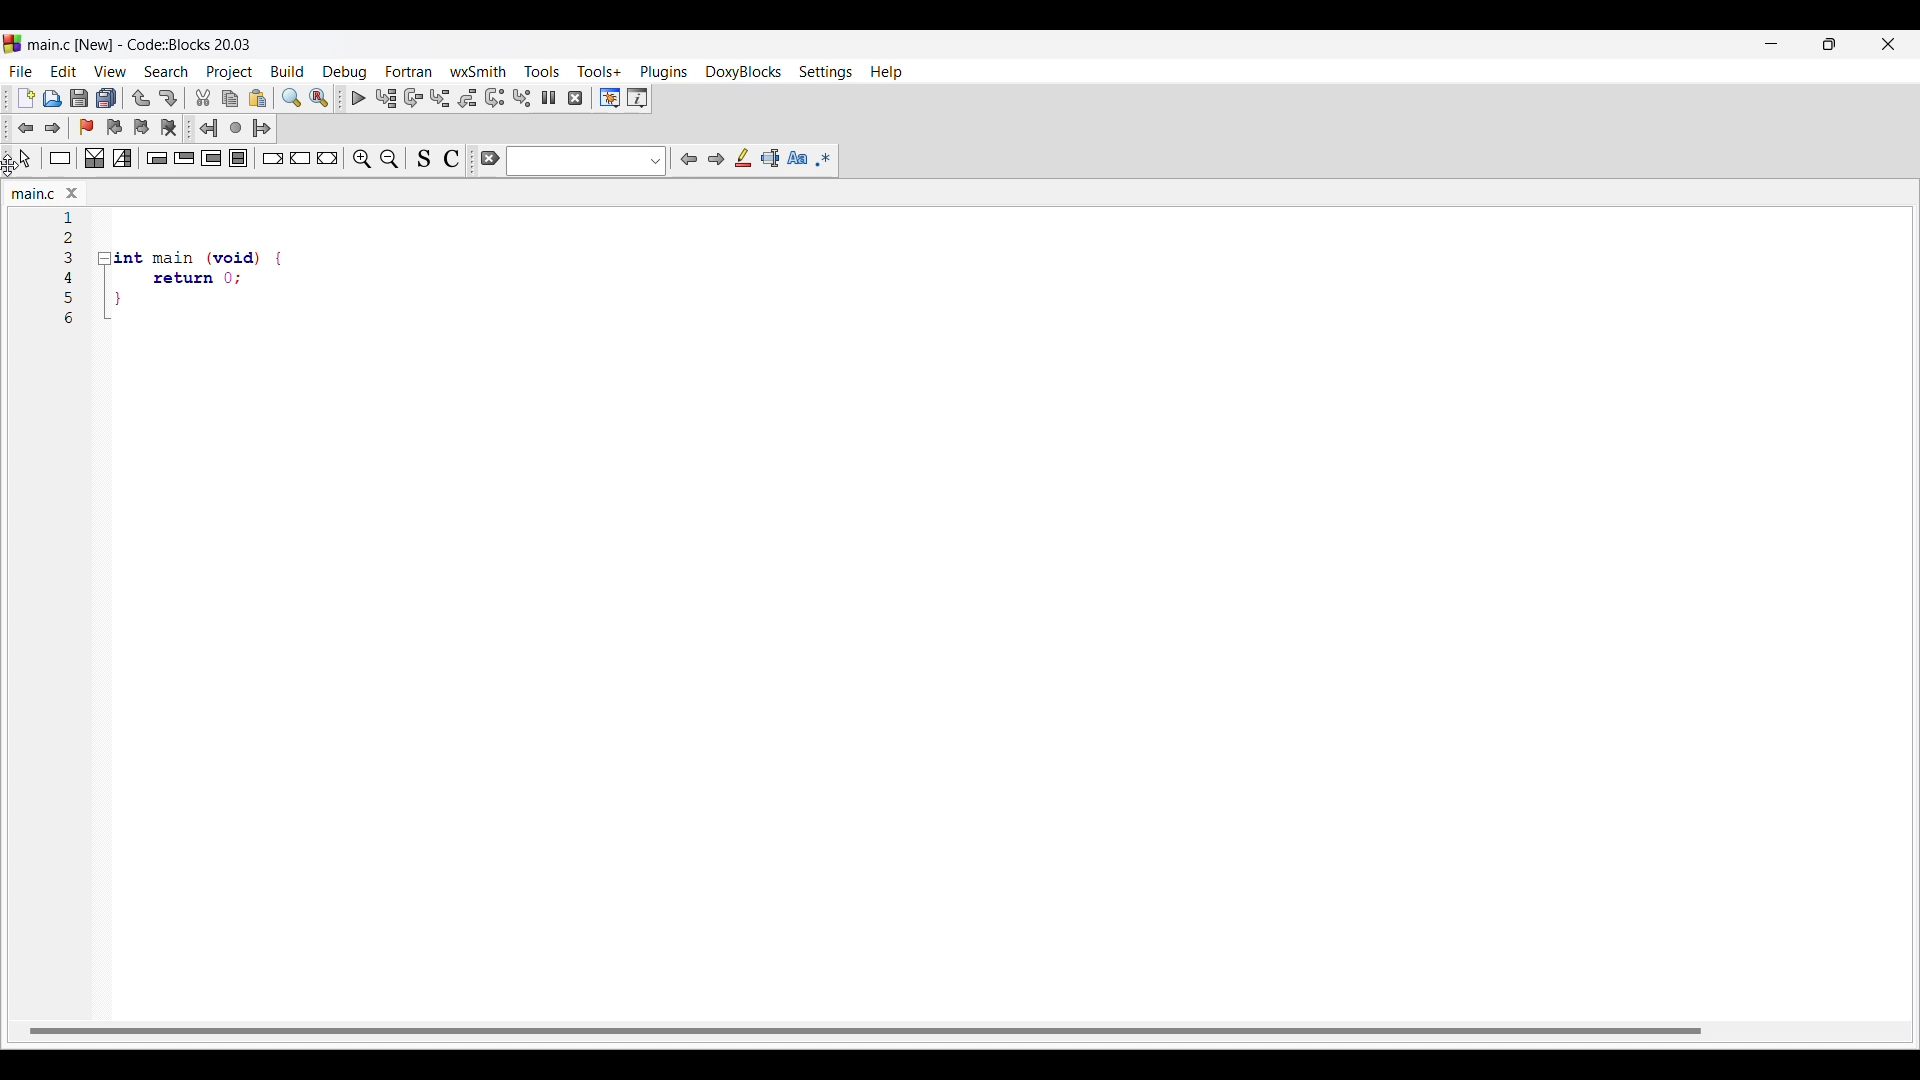  Describe the element at coordinates (71, 277) in the screenshot. I see `` at that location.